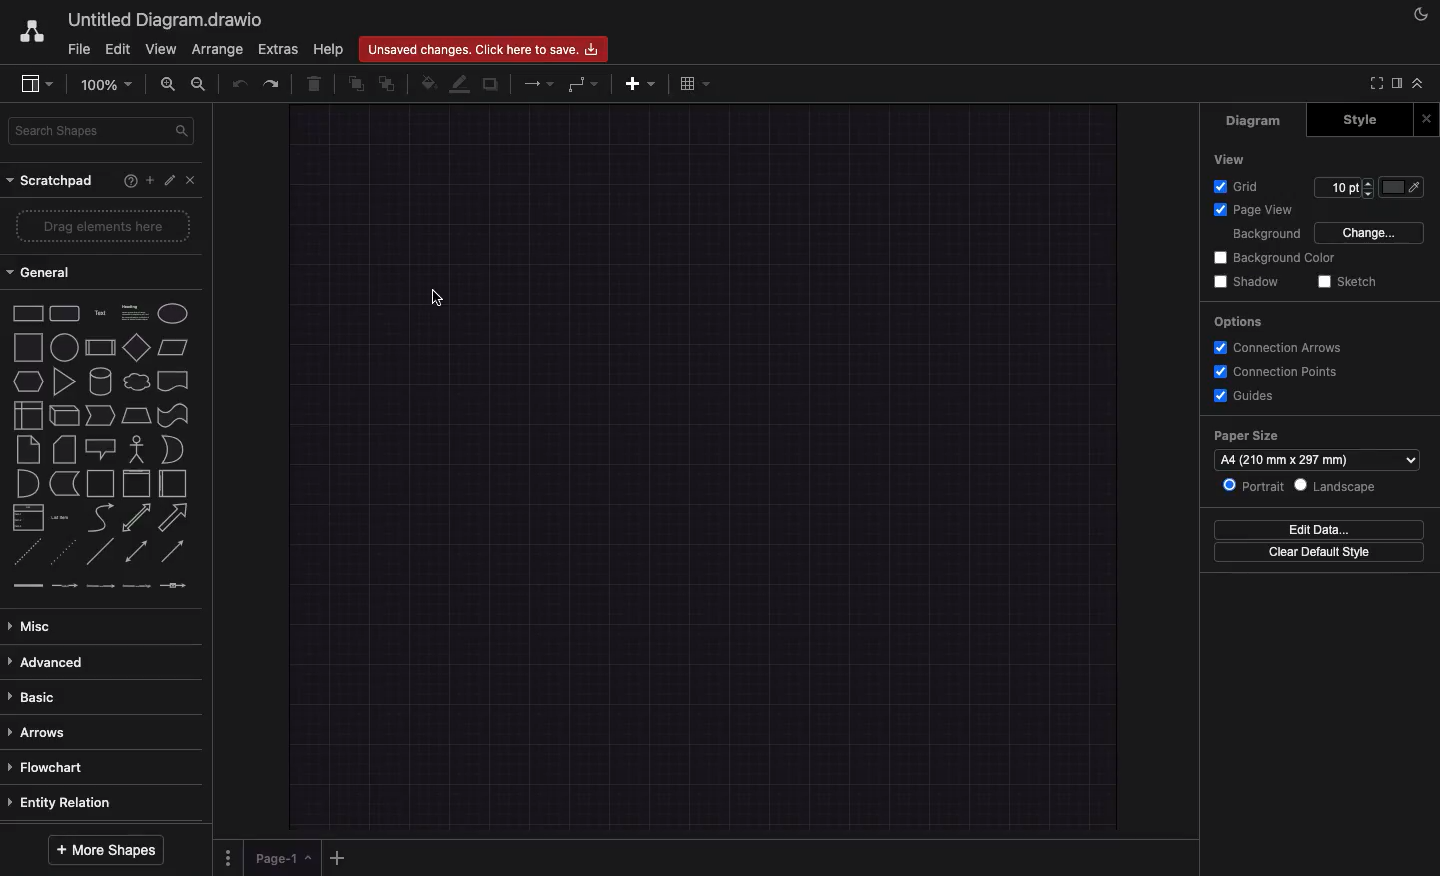 Image resolution: width=1440 pixels, height=876 pixels. I want to click on Page view, so click(1257, 208).